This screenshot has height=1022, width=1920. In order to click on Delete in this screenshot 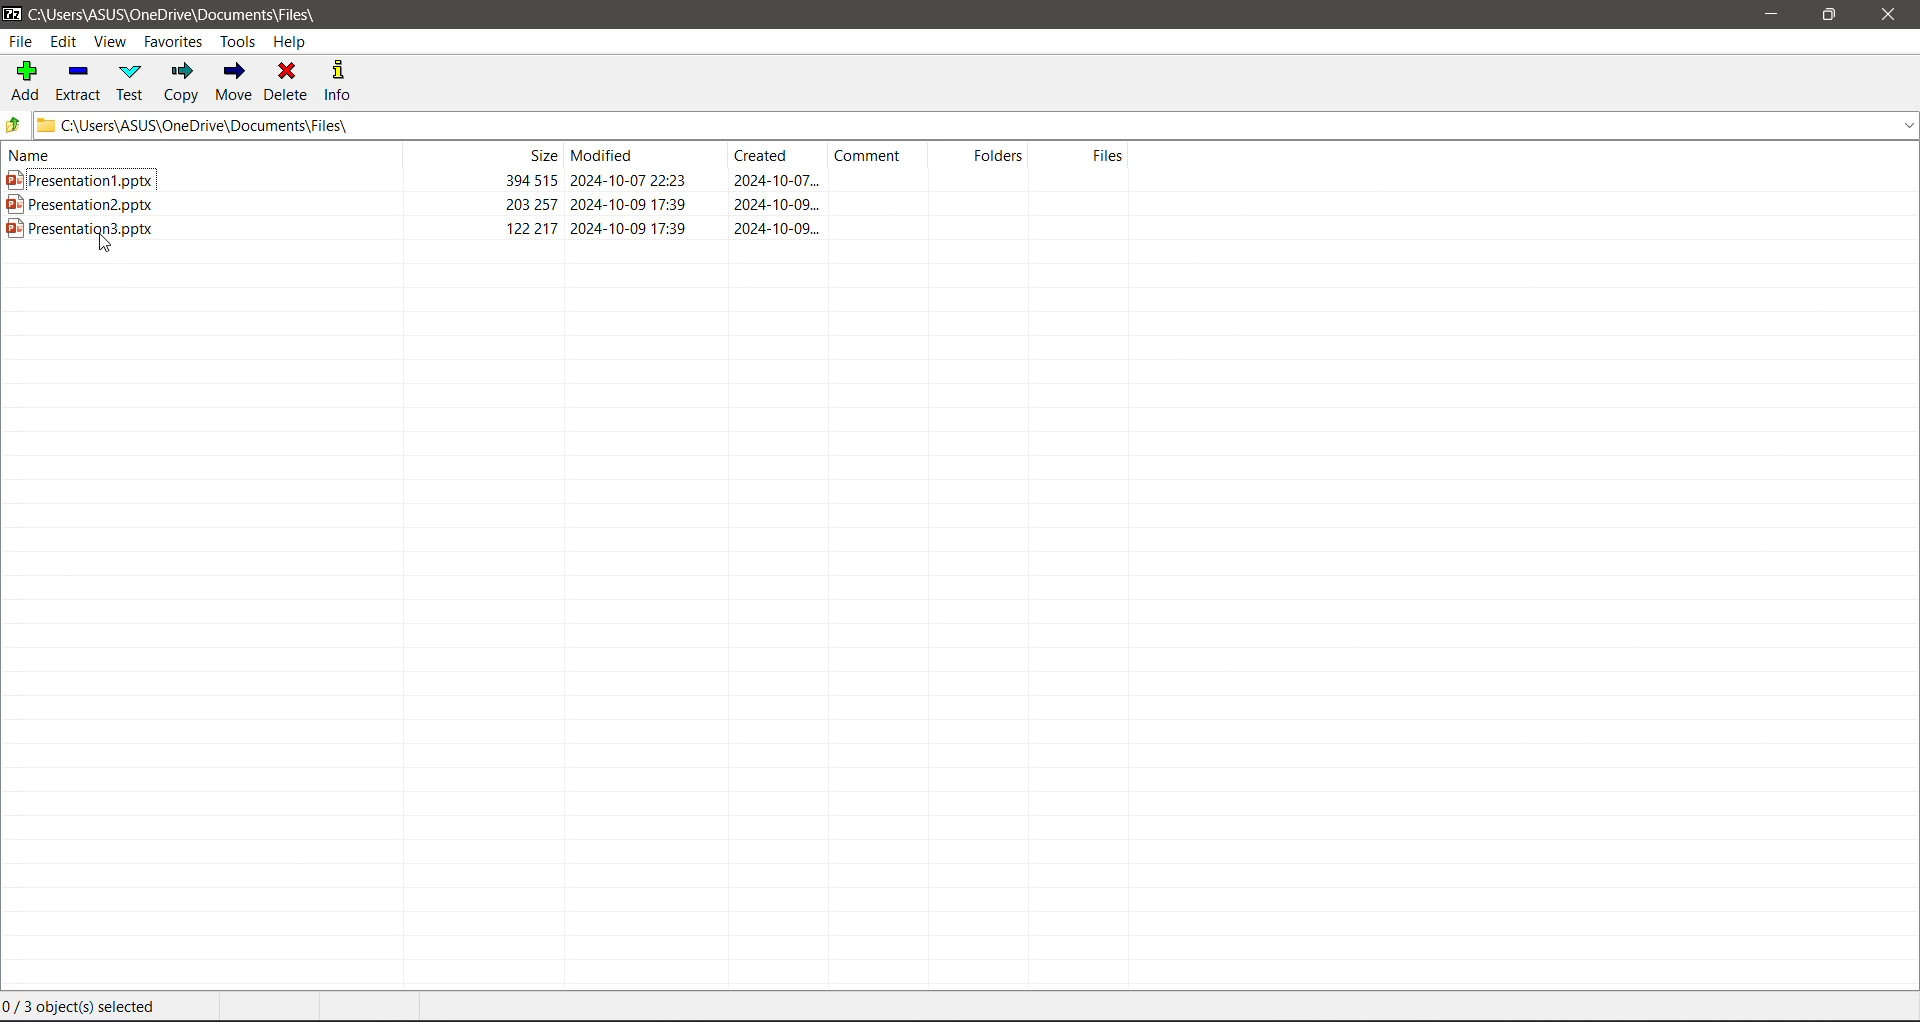, I will do `click(289, 82)`.